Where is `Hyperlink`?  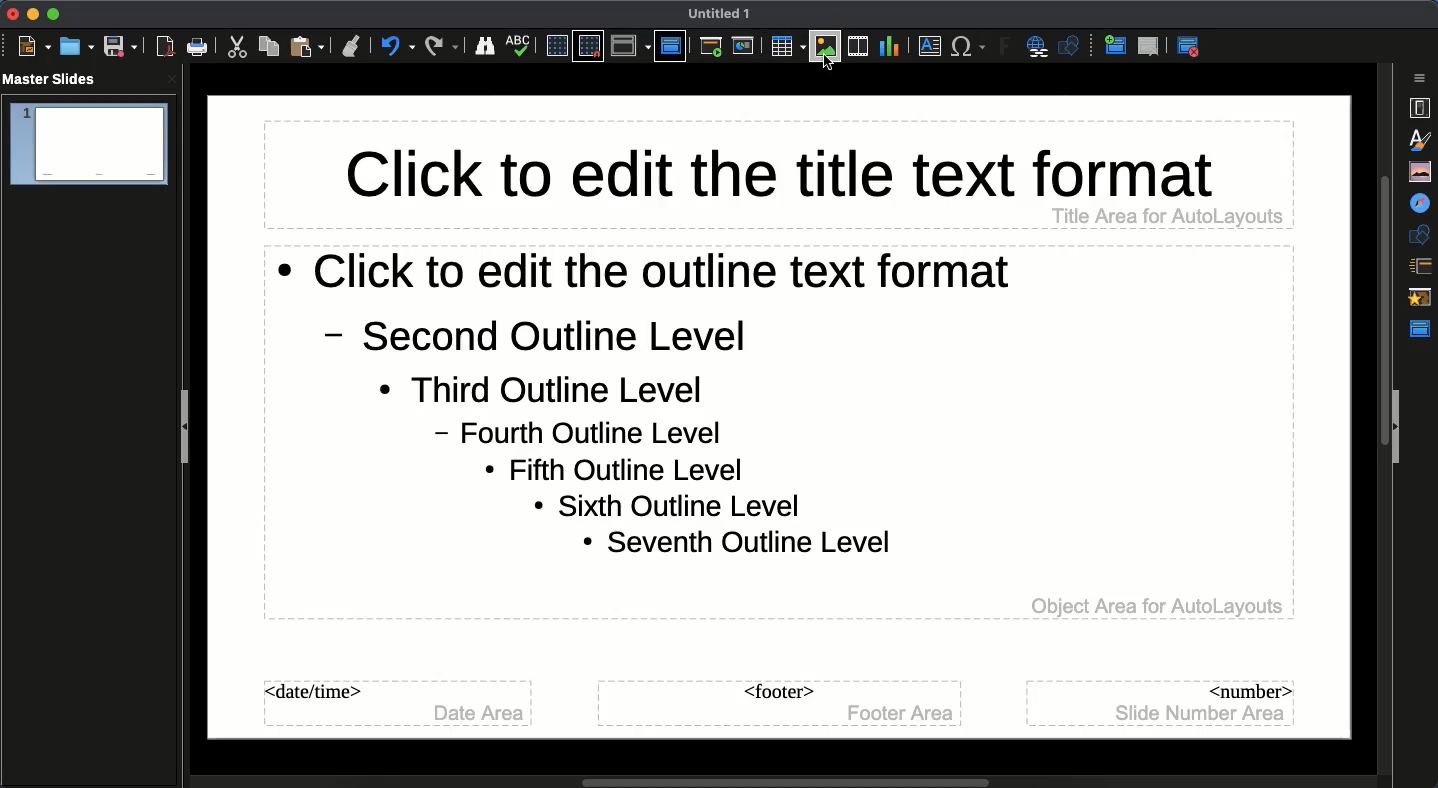
Hyperlink is located at coordinates (1040, 48).